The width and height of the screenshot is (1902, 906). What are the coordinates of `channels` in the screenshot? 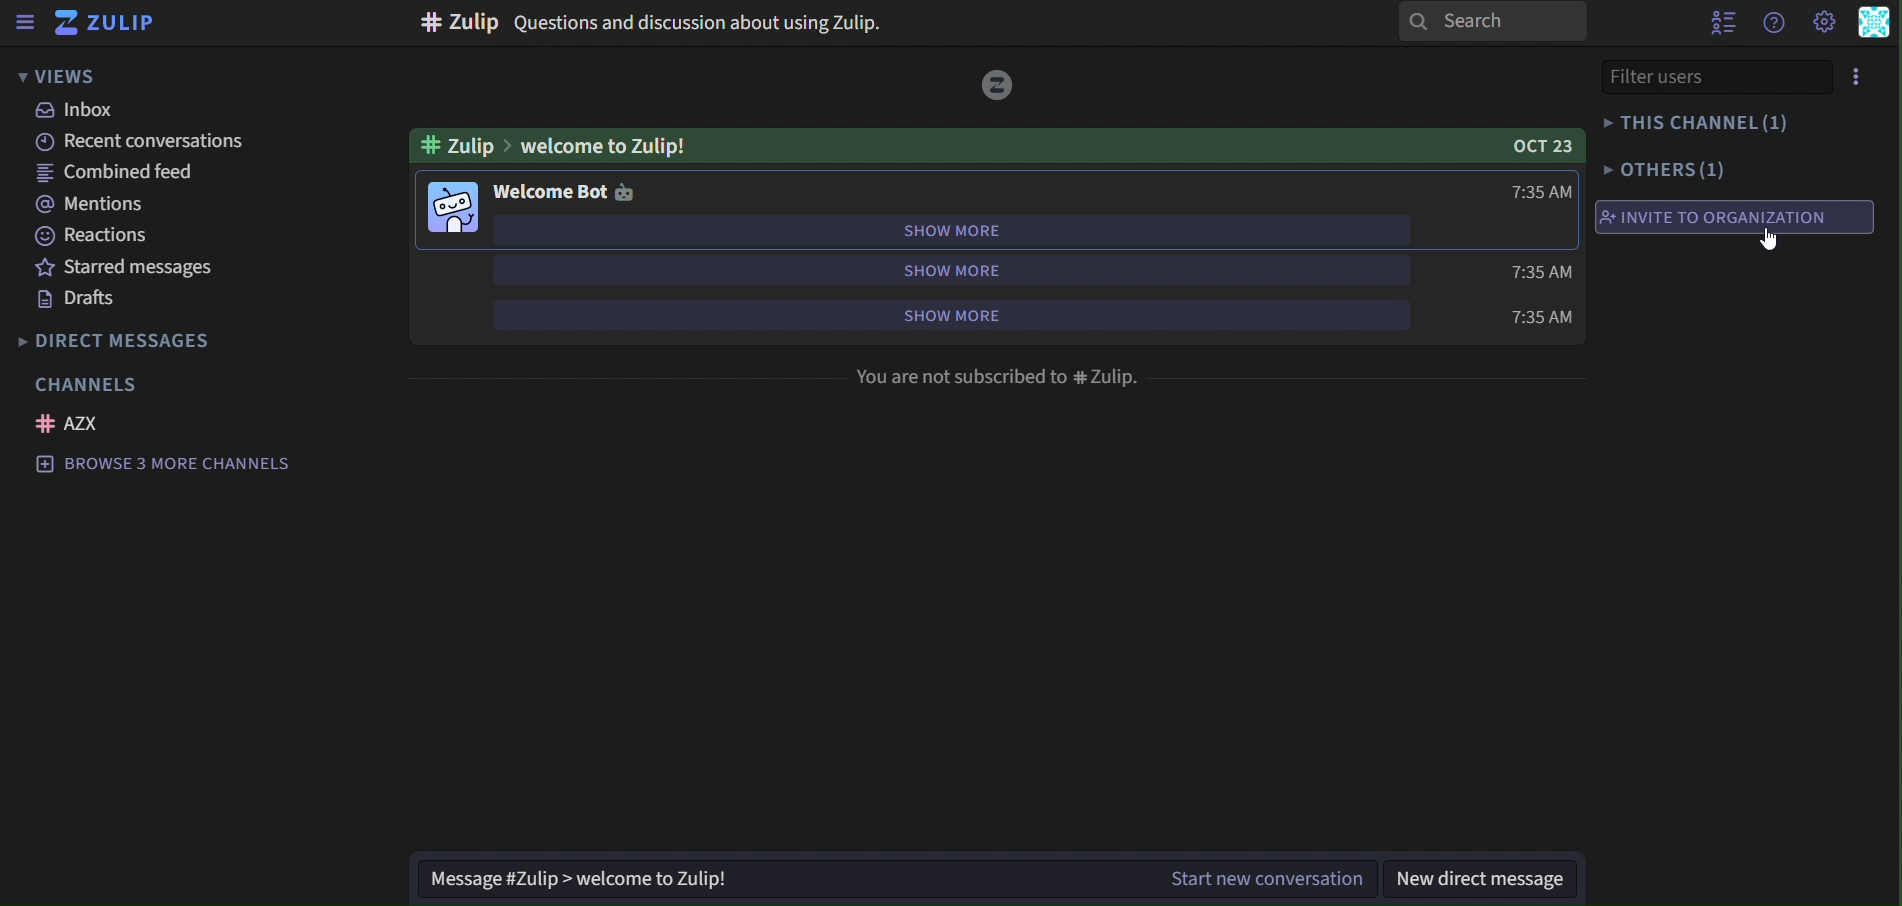 It's located at (90, 386).